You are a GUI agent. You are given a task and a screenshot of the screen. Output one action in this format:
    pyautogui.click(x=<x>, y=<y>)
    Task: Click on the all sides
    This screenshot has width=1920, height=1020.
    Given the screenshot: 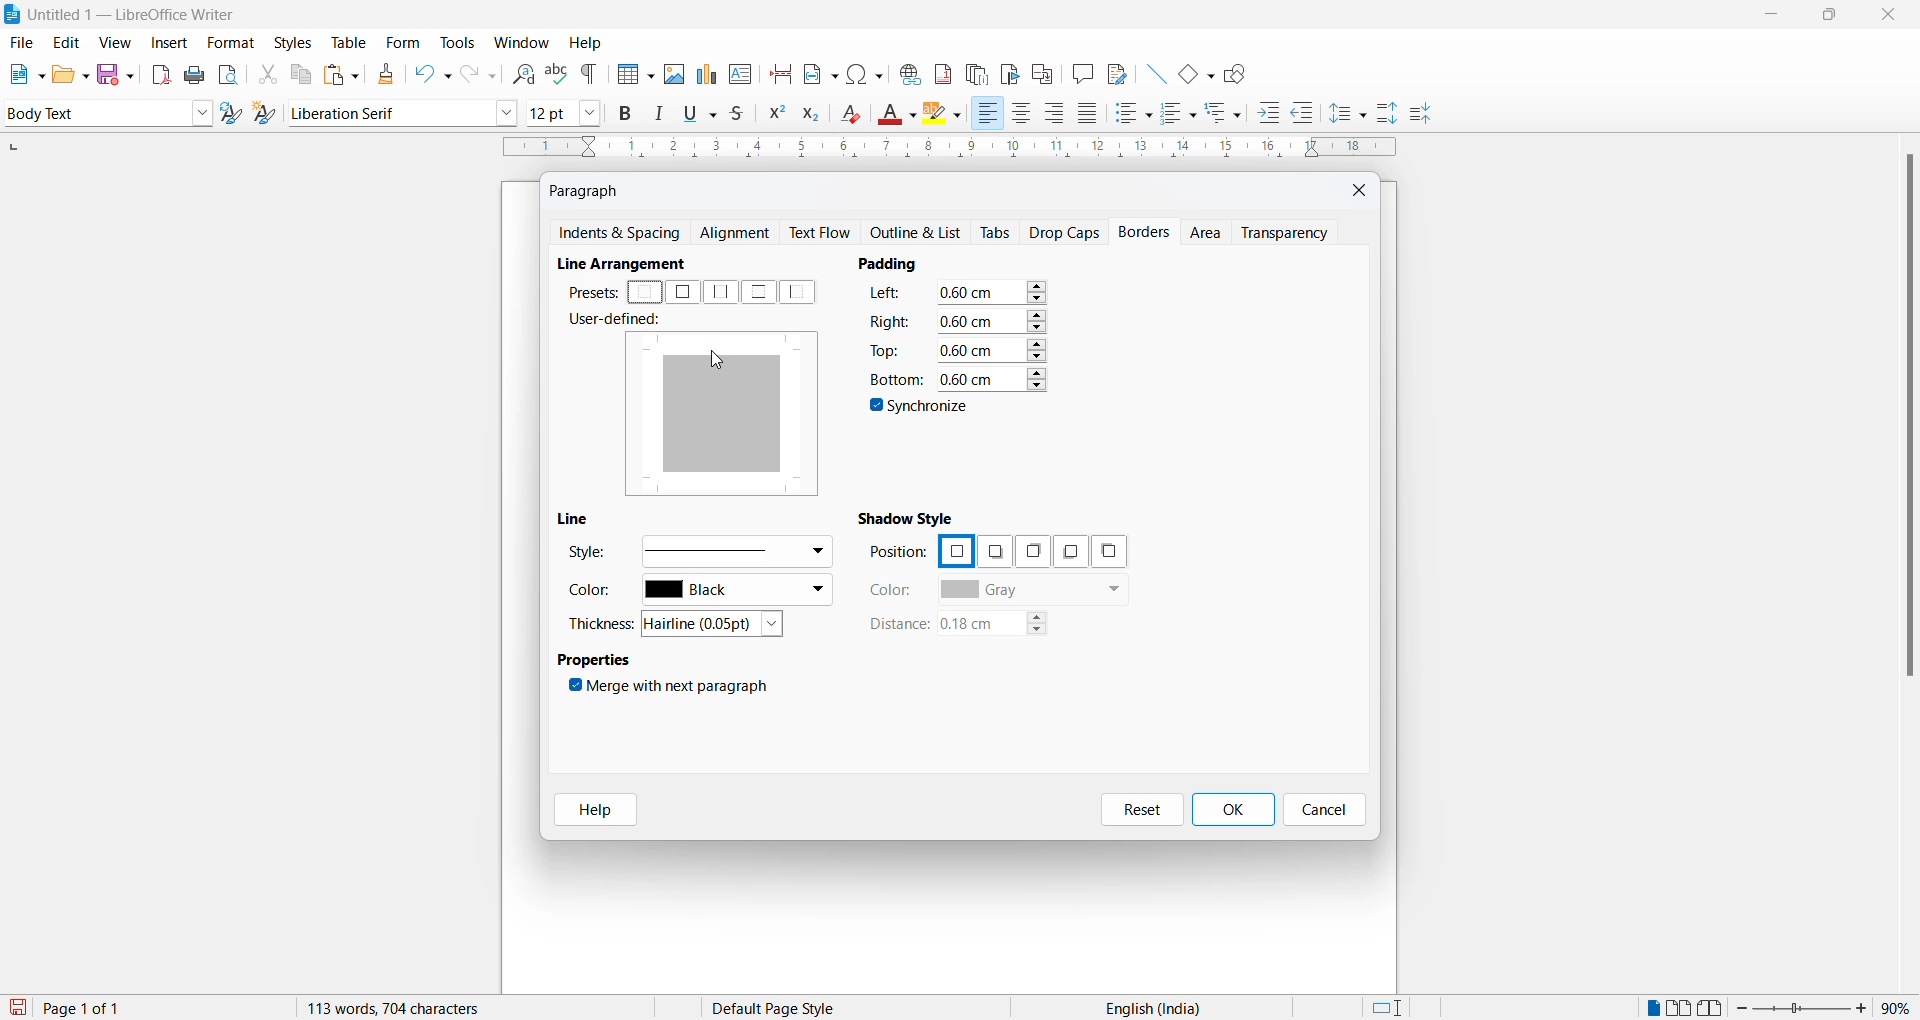 What is the action you would take?
    pyautogui.click(x=682, y=292)
    